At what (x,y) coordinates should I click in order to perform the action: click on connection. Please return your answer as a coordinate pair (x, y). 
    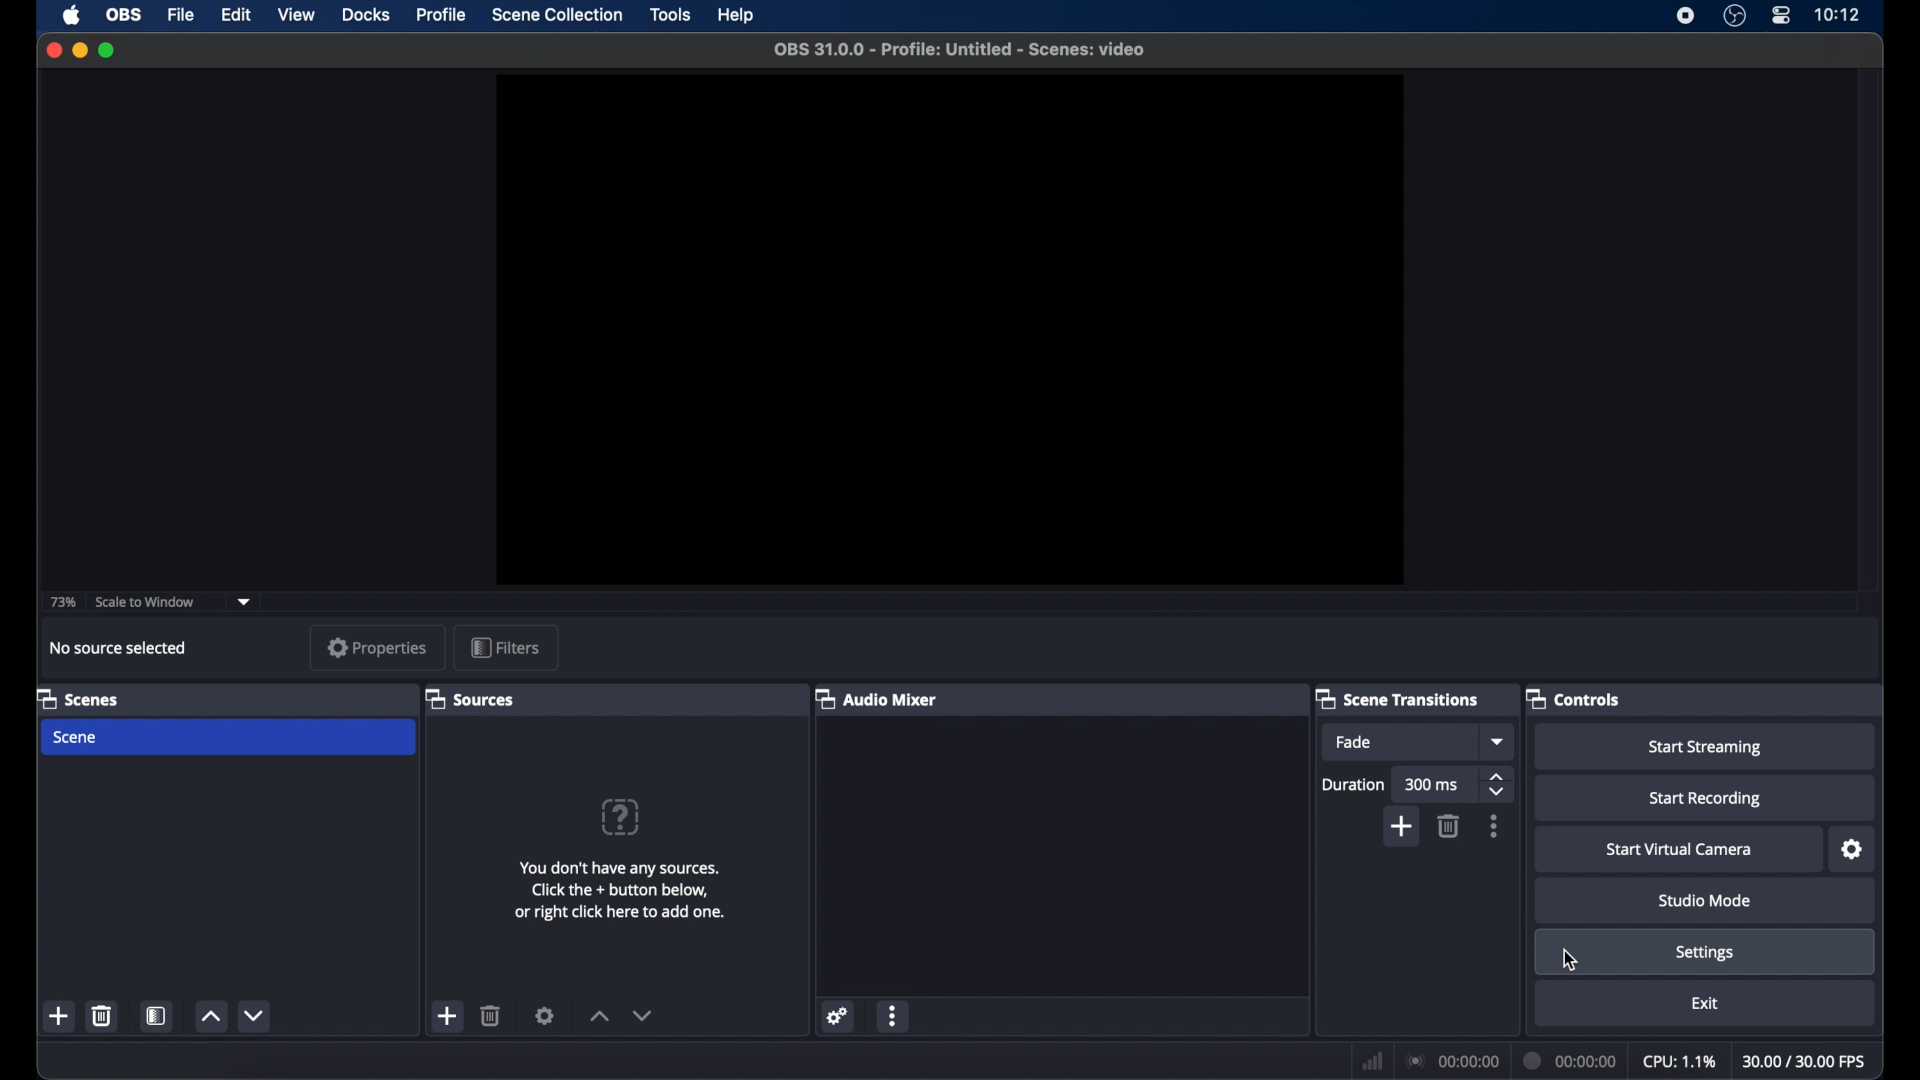
    Looking at the image, I should click on (1451, 1060).